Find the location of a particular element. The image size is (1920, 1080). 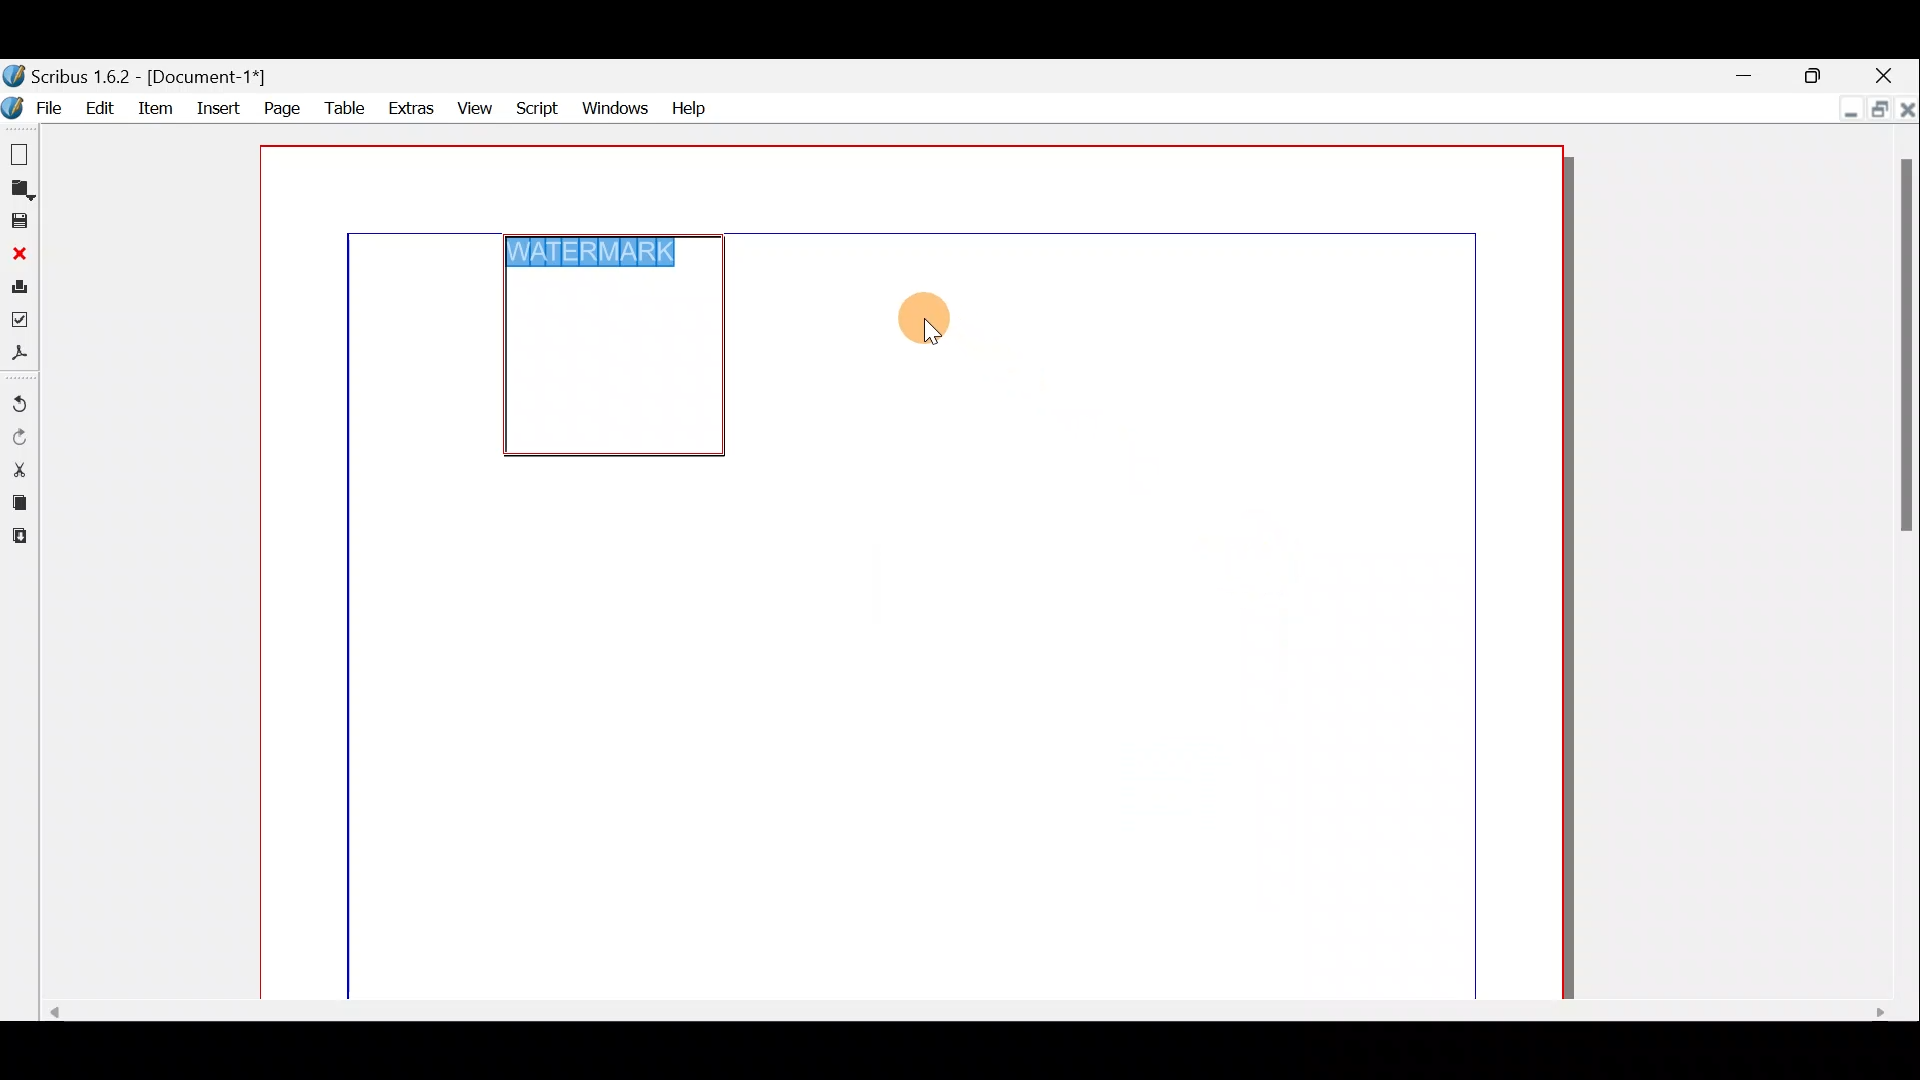

File is located at coordinates (37, 107).